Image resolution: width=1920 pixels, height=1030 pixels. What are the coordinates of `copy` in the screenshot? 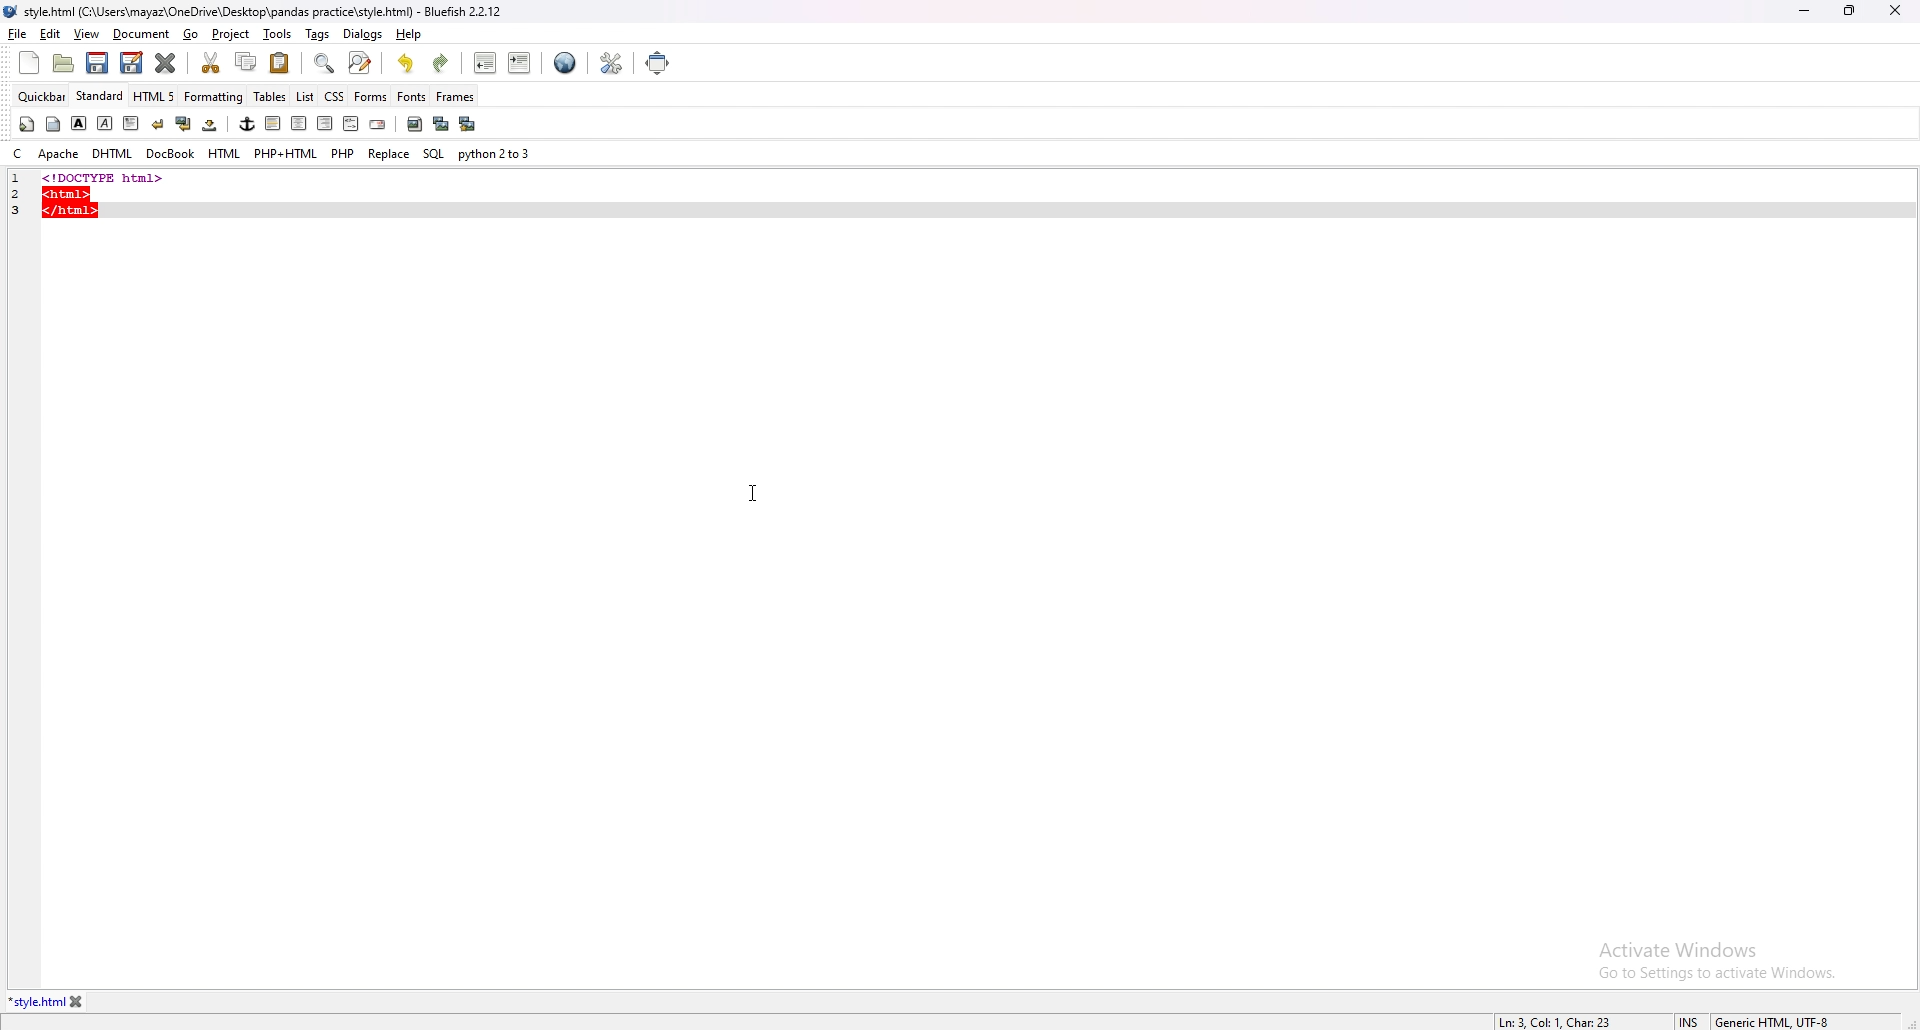 It's located at (247, 62).